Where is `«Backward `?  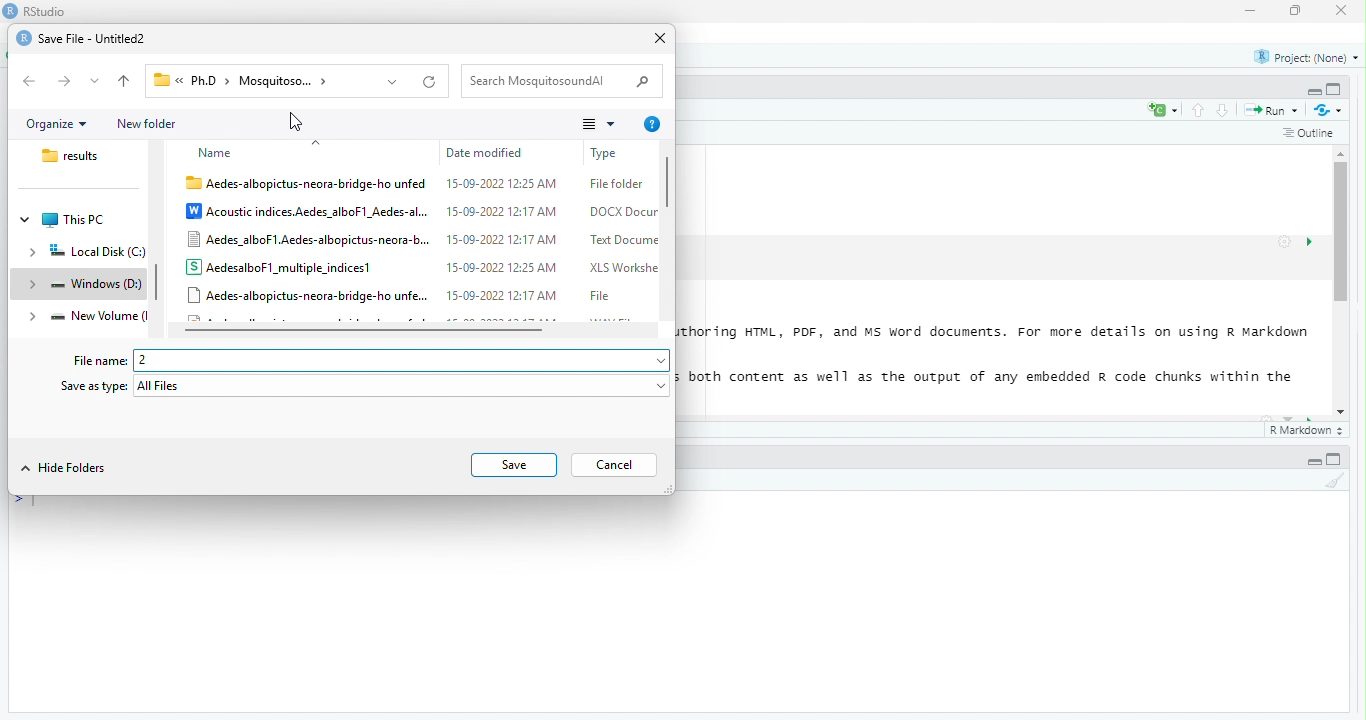
«Backward  is located at coordinates (31, 81).